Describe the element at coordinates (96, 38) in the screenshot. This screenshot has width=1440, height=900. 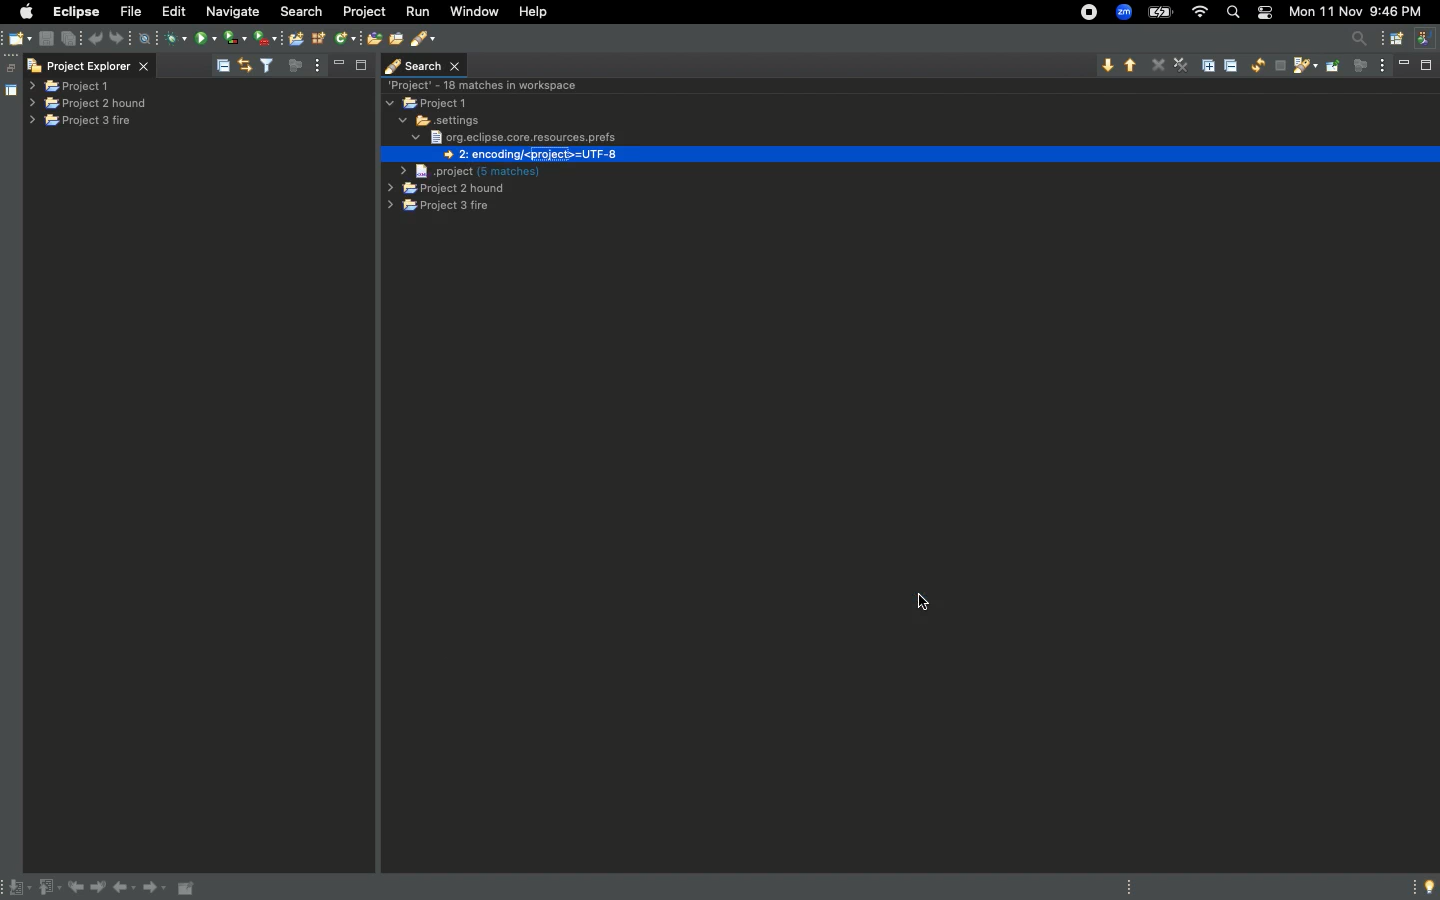
I see `undo` at that location.